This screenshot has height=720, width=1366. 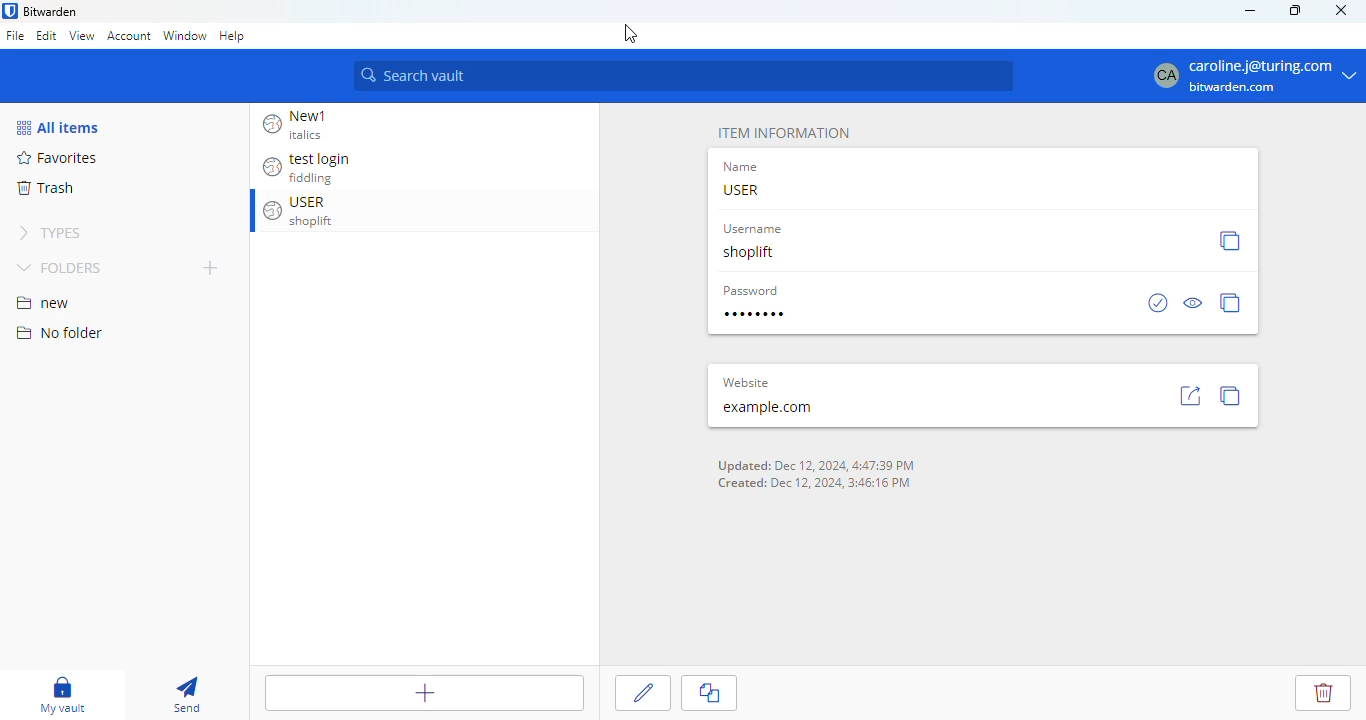 What do you see at coordinates (642, 691) in the screenshot?
I see `edit` at bounding box center [642, 691].